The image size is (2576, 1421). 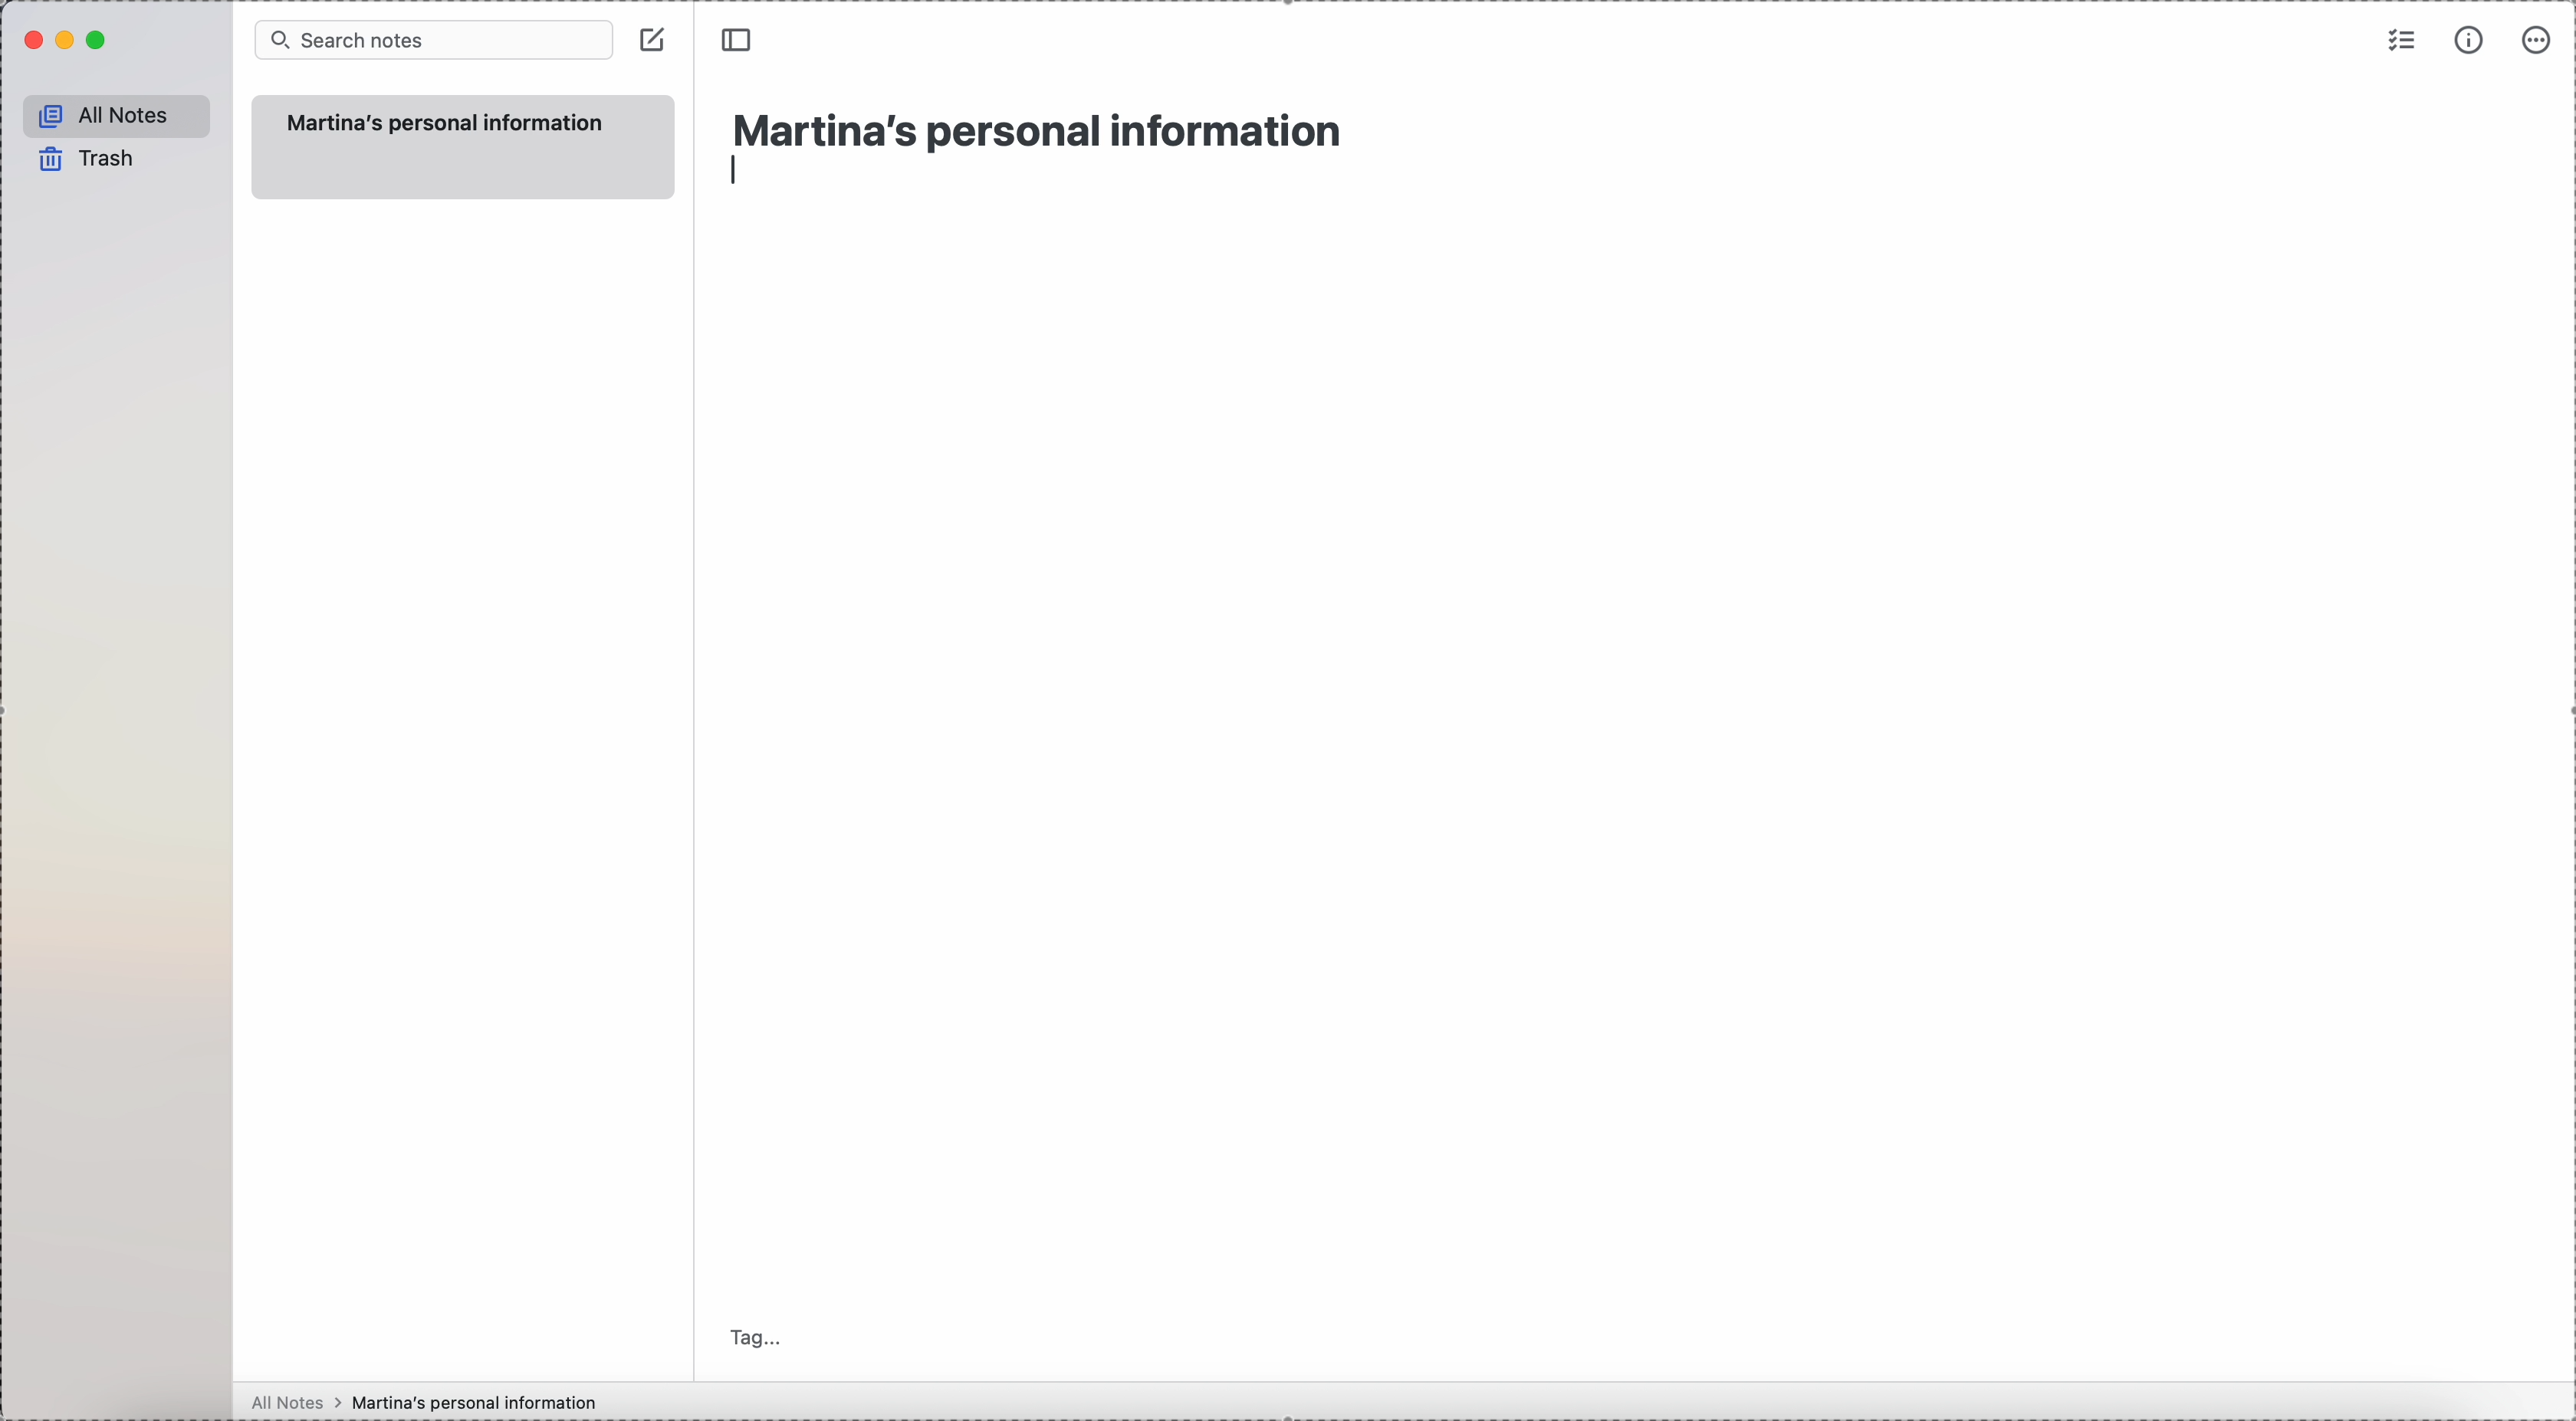 What do you see at coordinates (2534, 42) in the screenshot?
I see `more options` at bounding box center [2534, 42].